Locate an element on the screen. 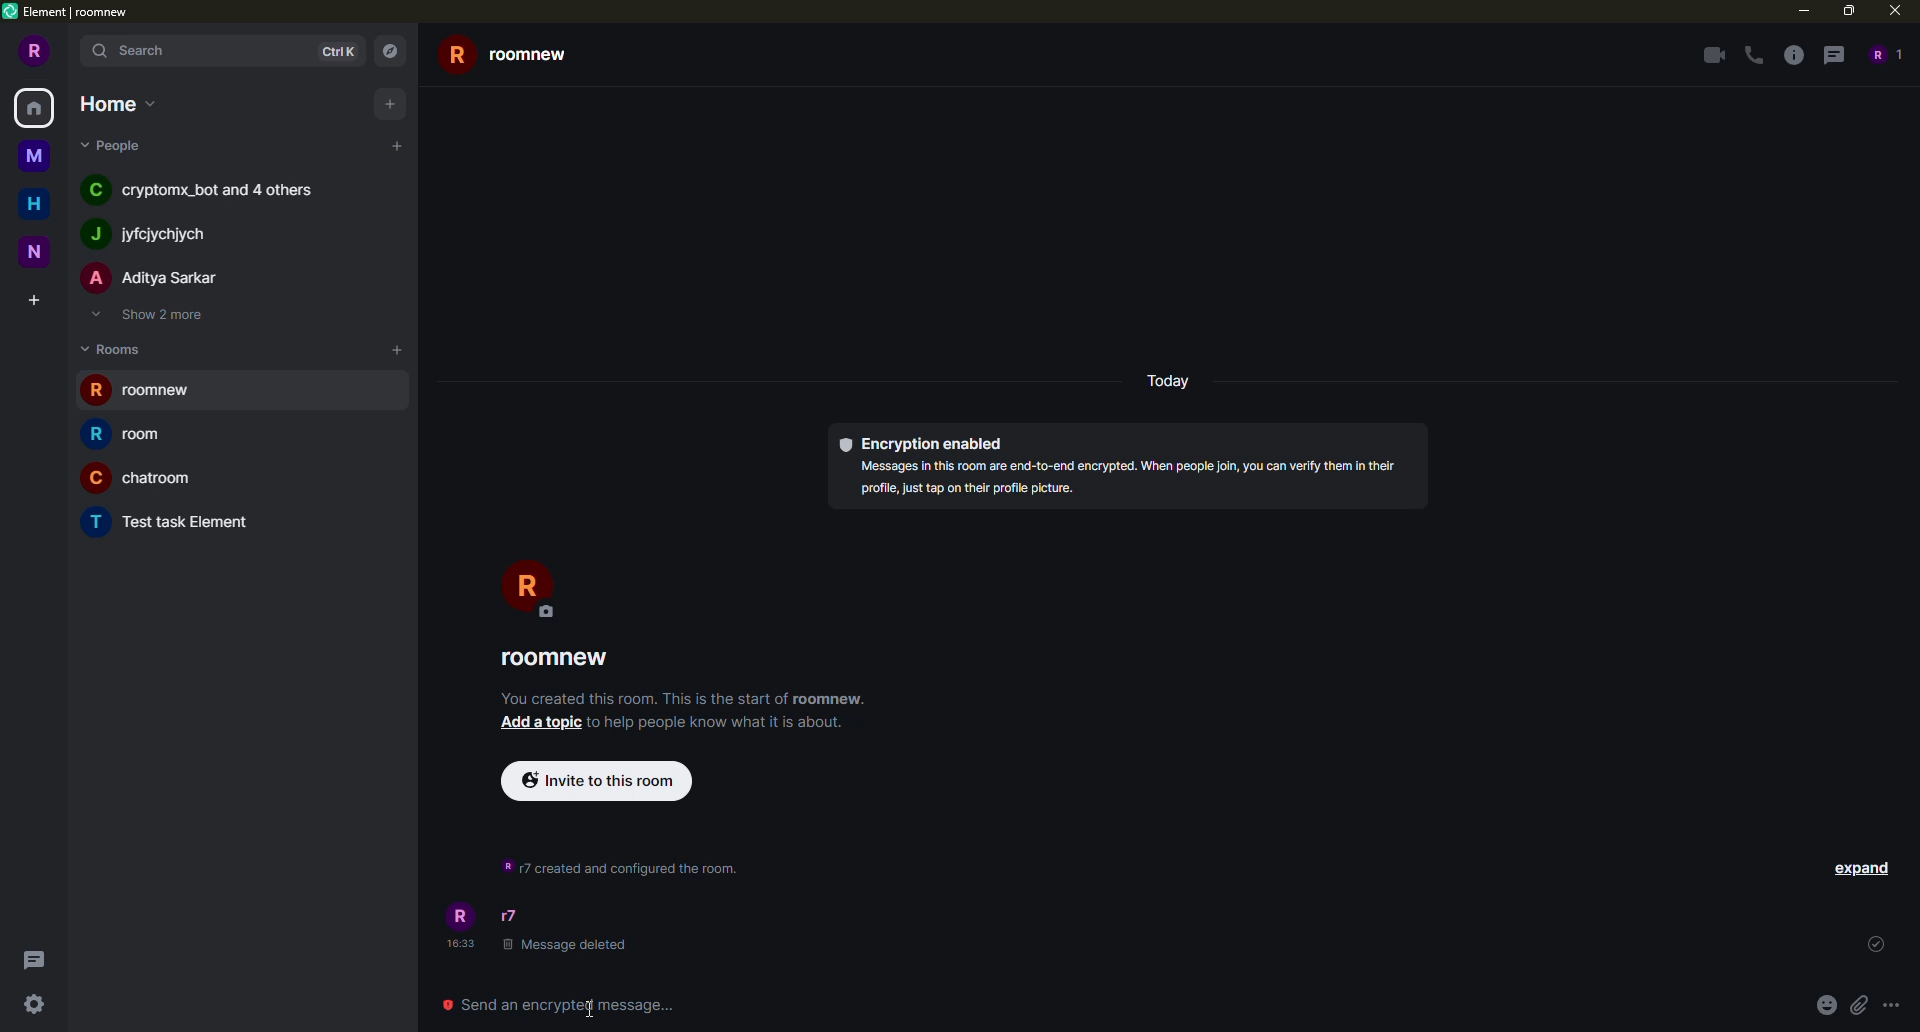 Image resolution: width=1920 pixels, height=1032 pixels. room is located at coordinates (175, 523).